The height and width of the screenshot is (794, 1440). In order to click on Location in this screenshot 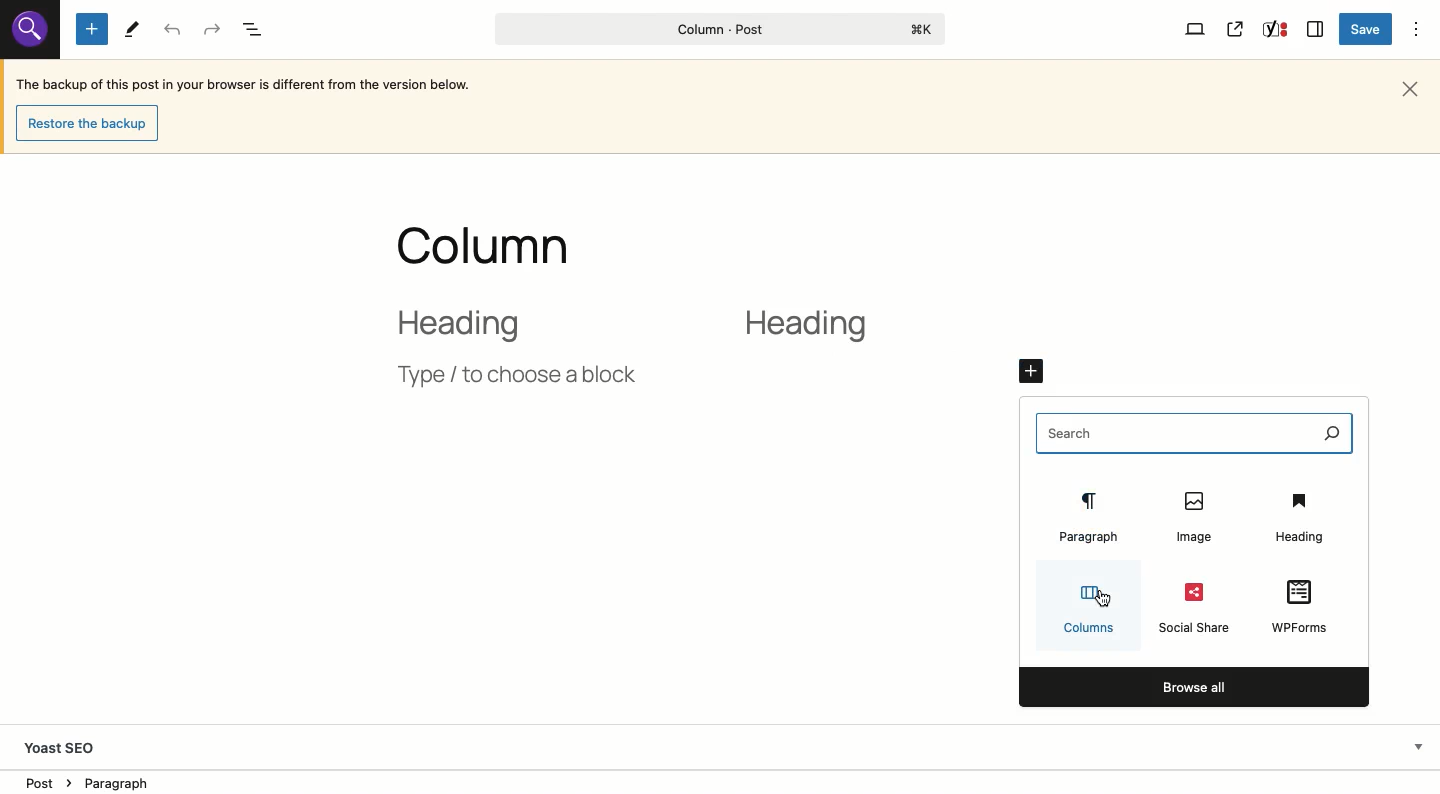, I will do `click(722, 782)`.